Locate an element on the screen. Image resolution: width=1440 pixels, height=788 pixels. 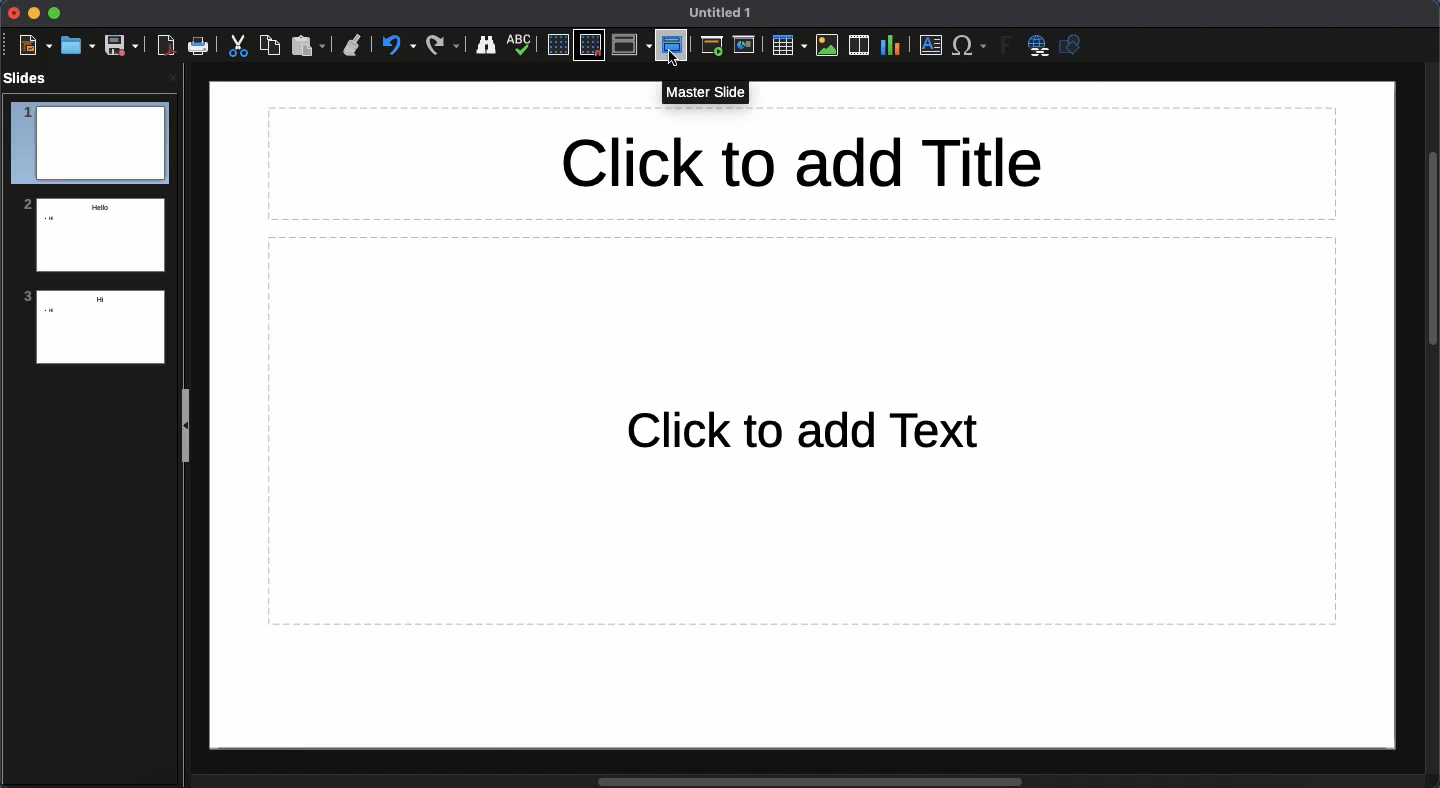
Display views is located at coordinates (632, 45).